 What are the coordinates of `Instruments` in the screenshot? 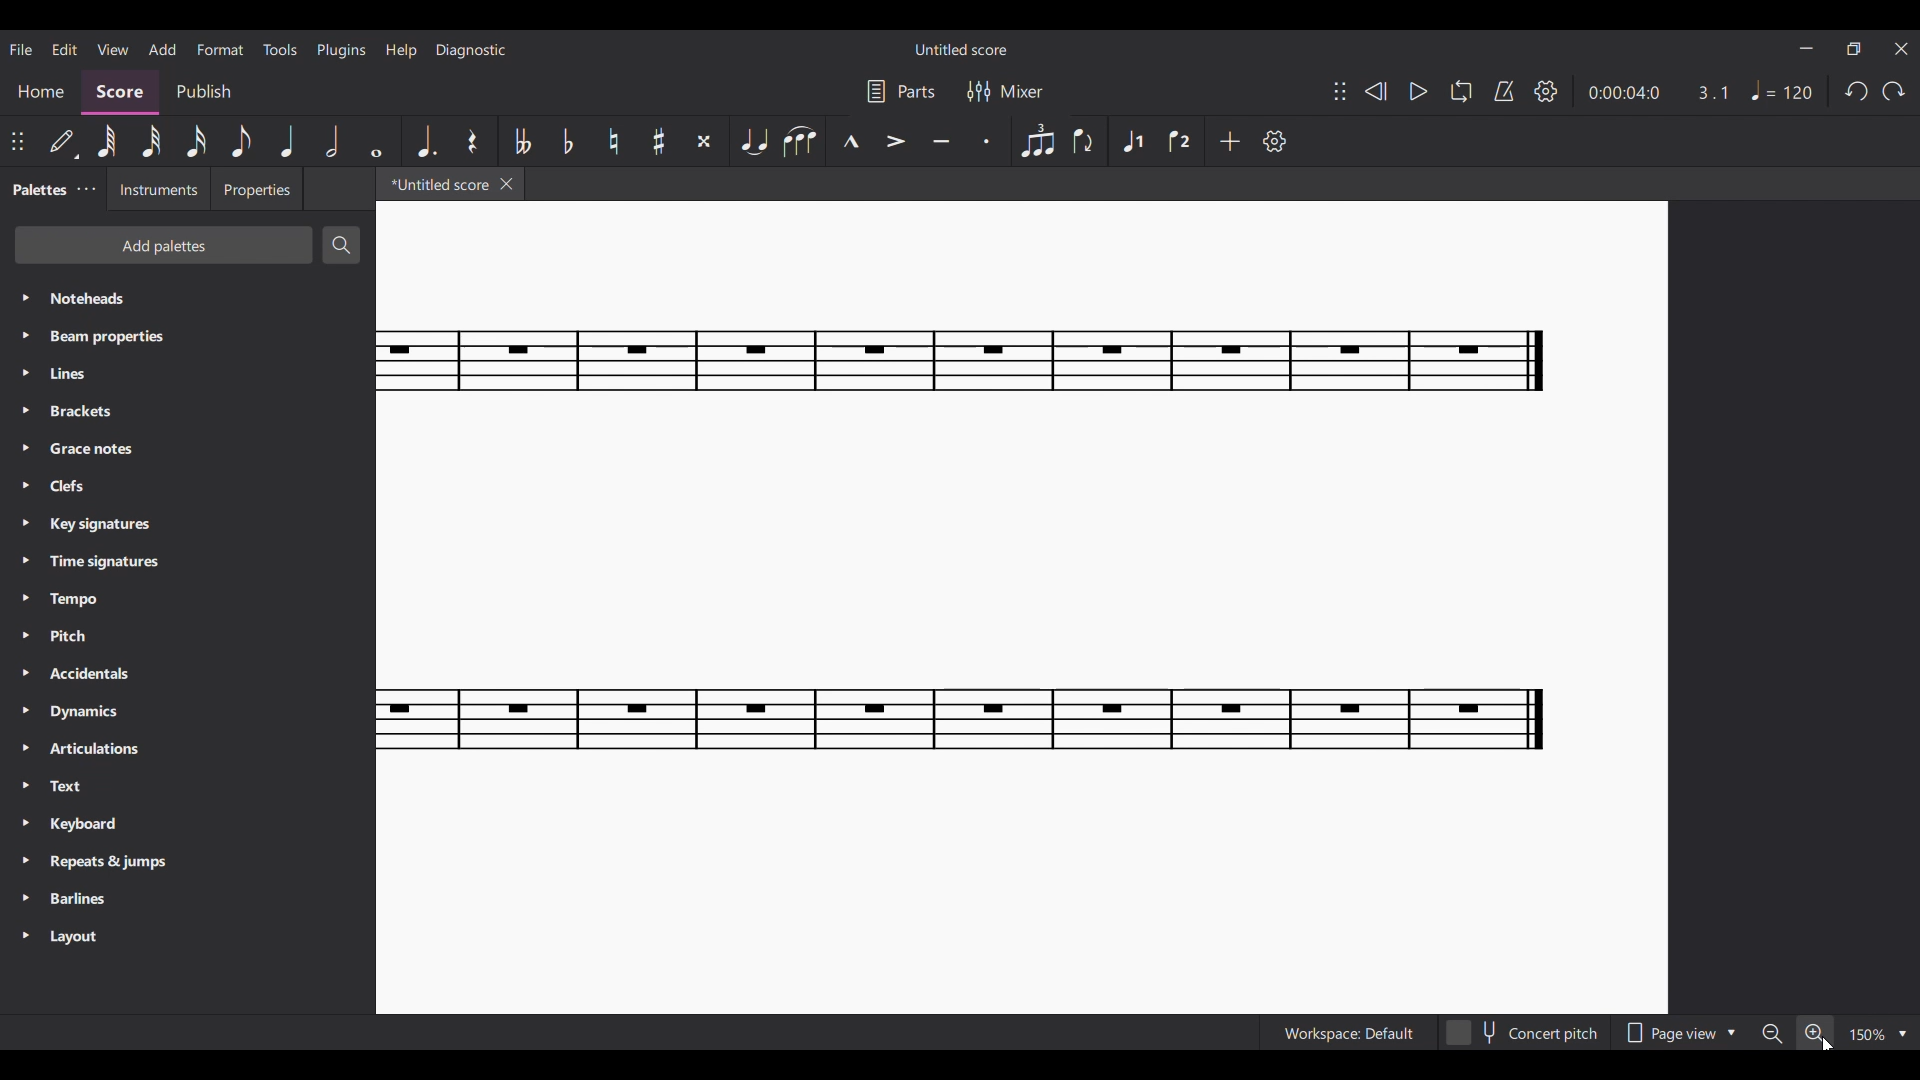 It's located at (158, 189).